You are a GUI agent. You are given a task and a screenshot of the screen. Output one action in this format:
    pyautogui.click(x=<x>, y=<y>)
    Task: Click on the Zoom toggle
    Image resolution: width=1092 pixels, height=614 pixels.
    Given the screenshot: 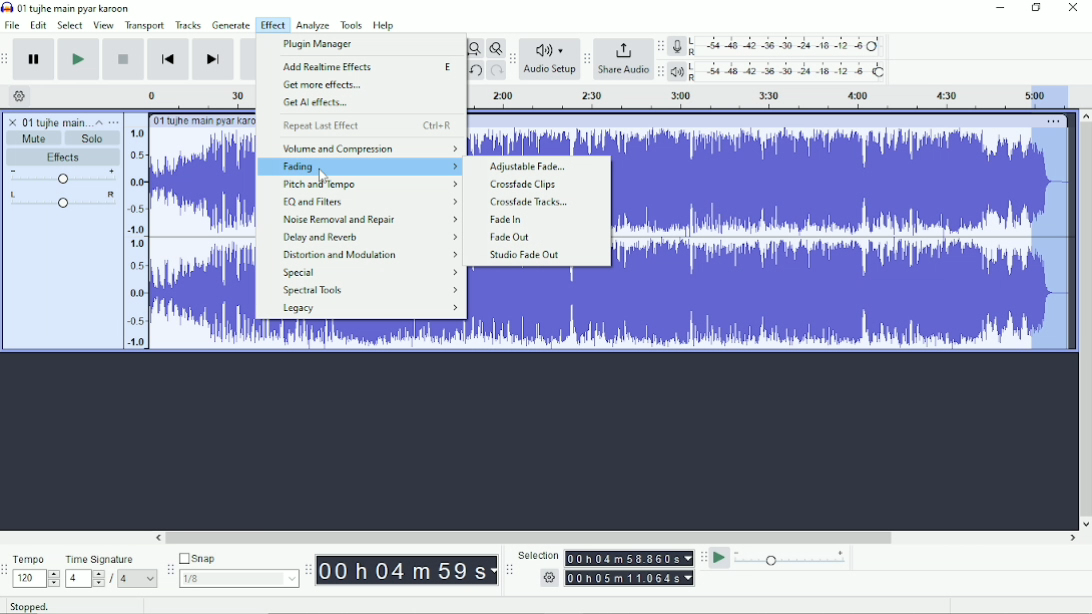 What is the action you would take?
    pyautogui.click(x=494, y=48)
    